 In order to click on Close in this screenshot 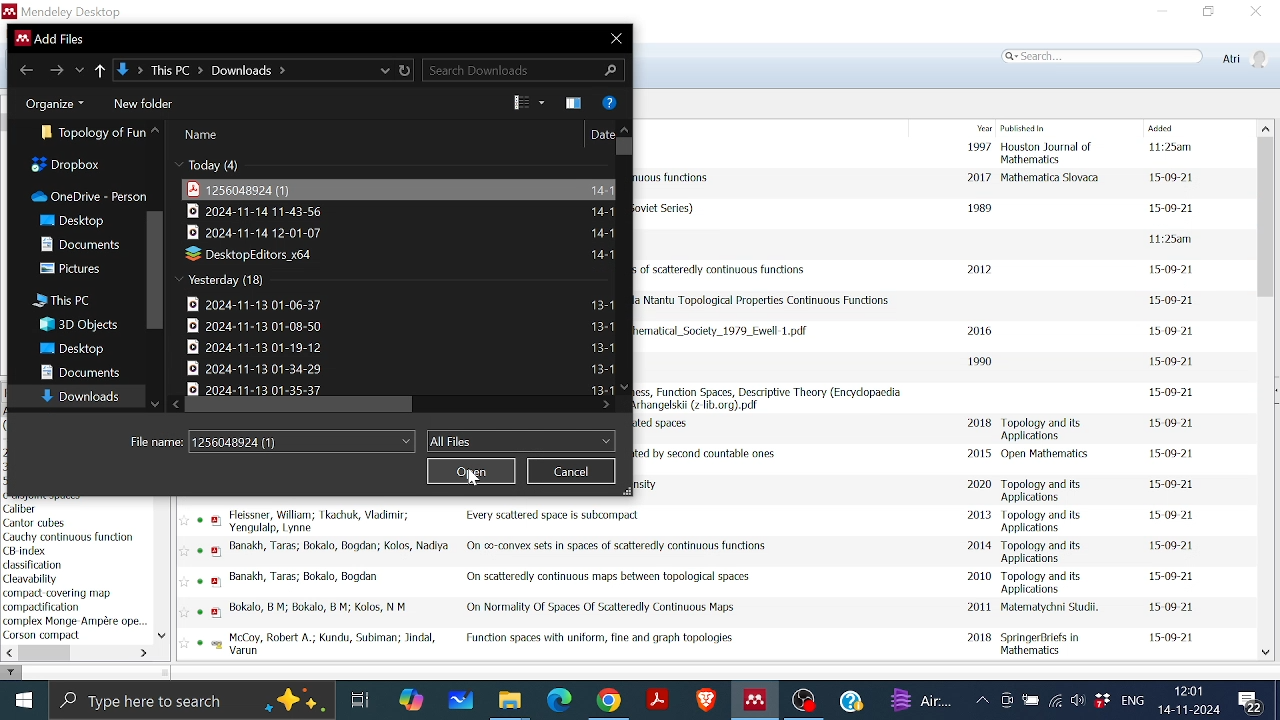, I will do `click(617, 39)`.